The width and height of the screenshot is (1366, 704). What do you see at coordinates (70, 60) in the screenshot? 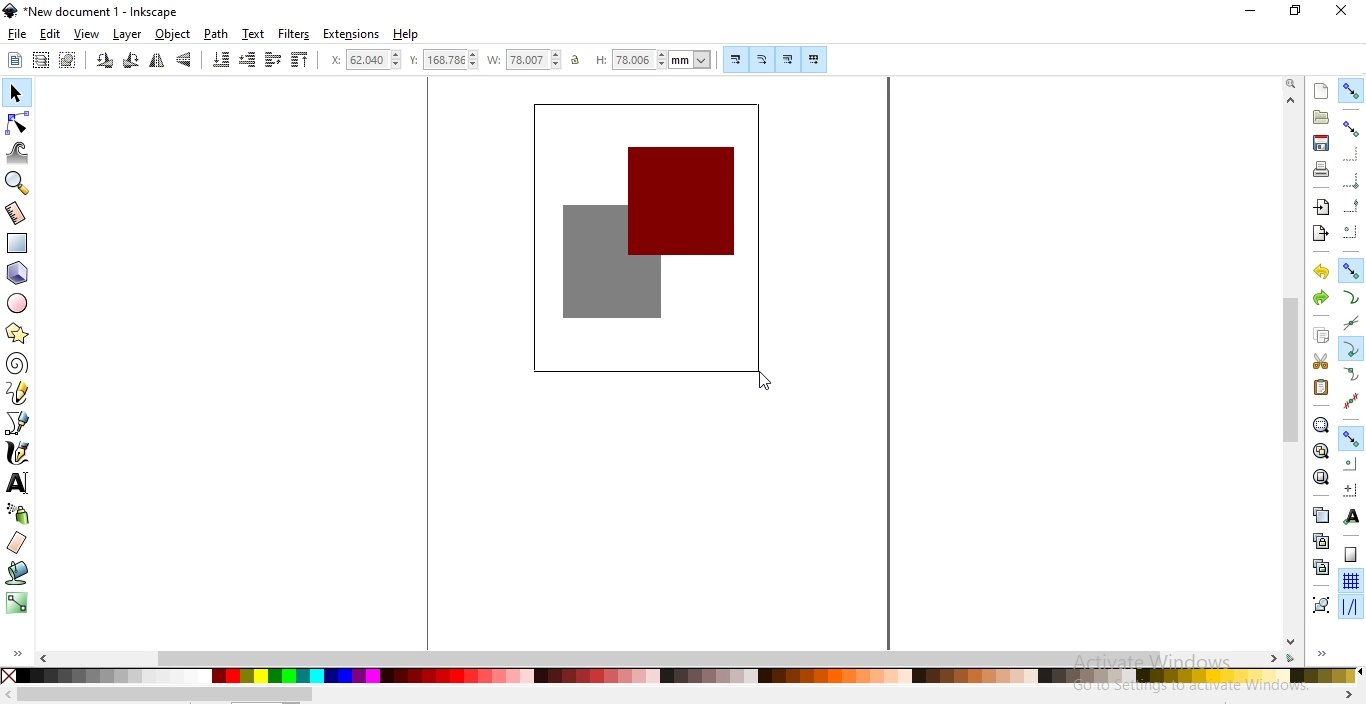
I see `deselect selected objects or nodes` at bounding box center [70, 60].